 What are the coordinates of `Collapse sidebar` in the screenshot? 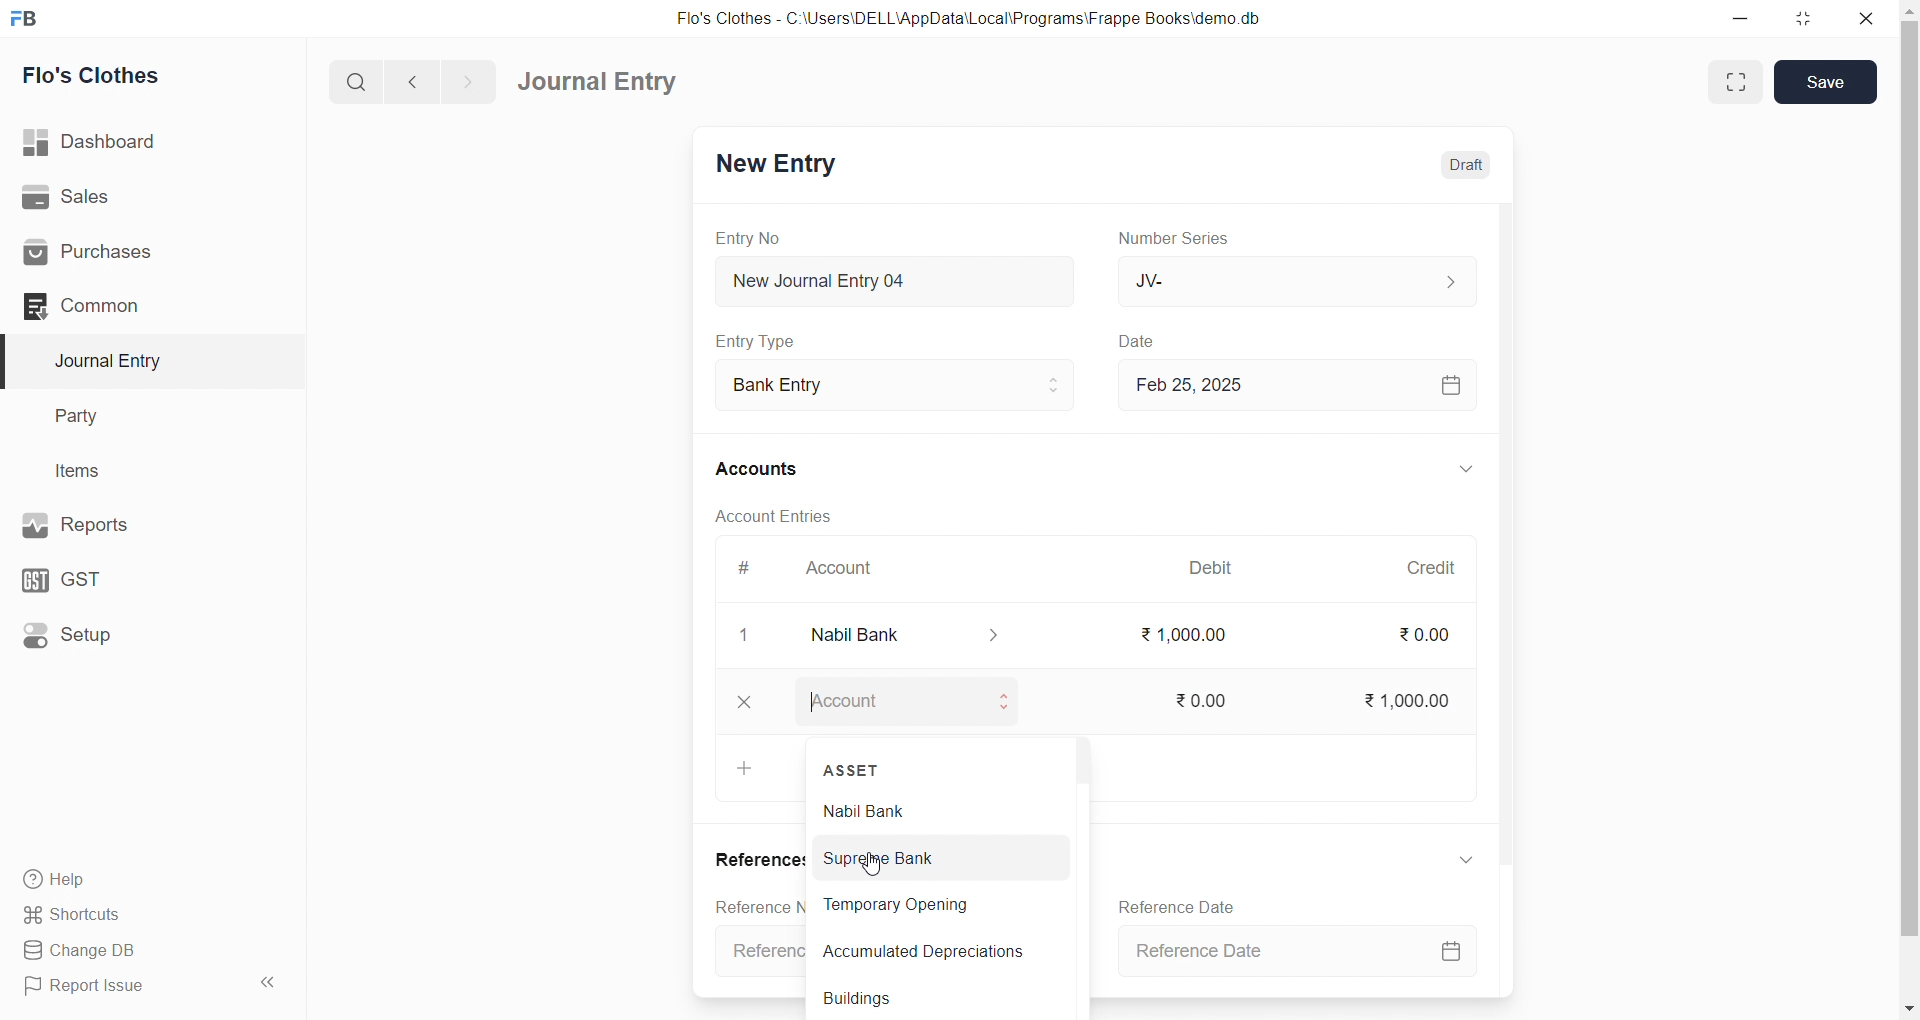 It's located at (270, 986).